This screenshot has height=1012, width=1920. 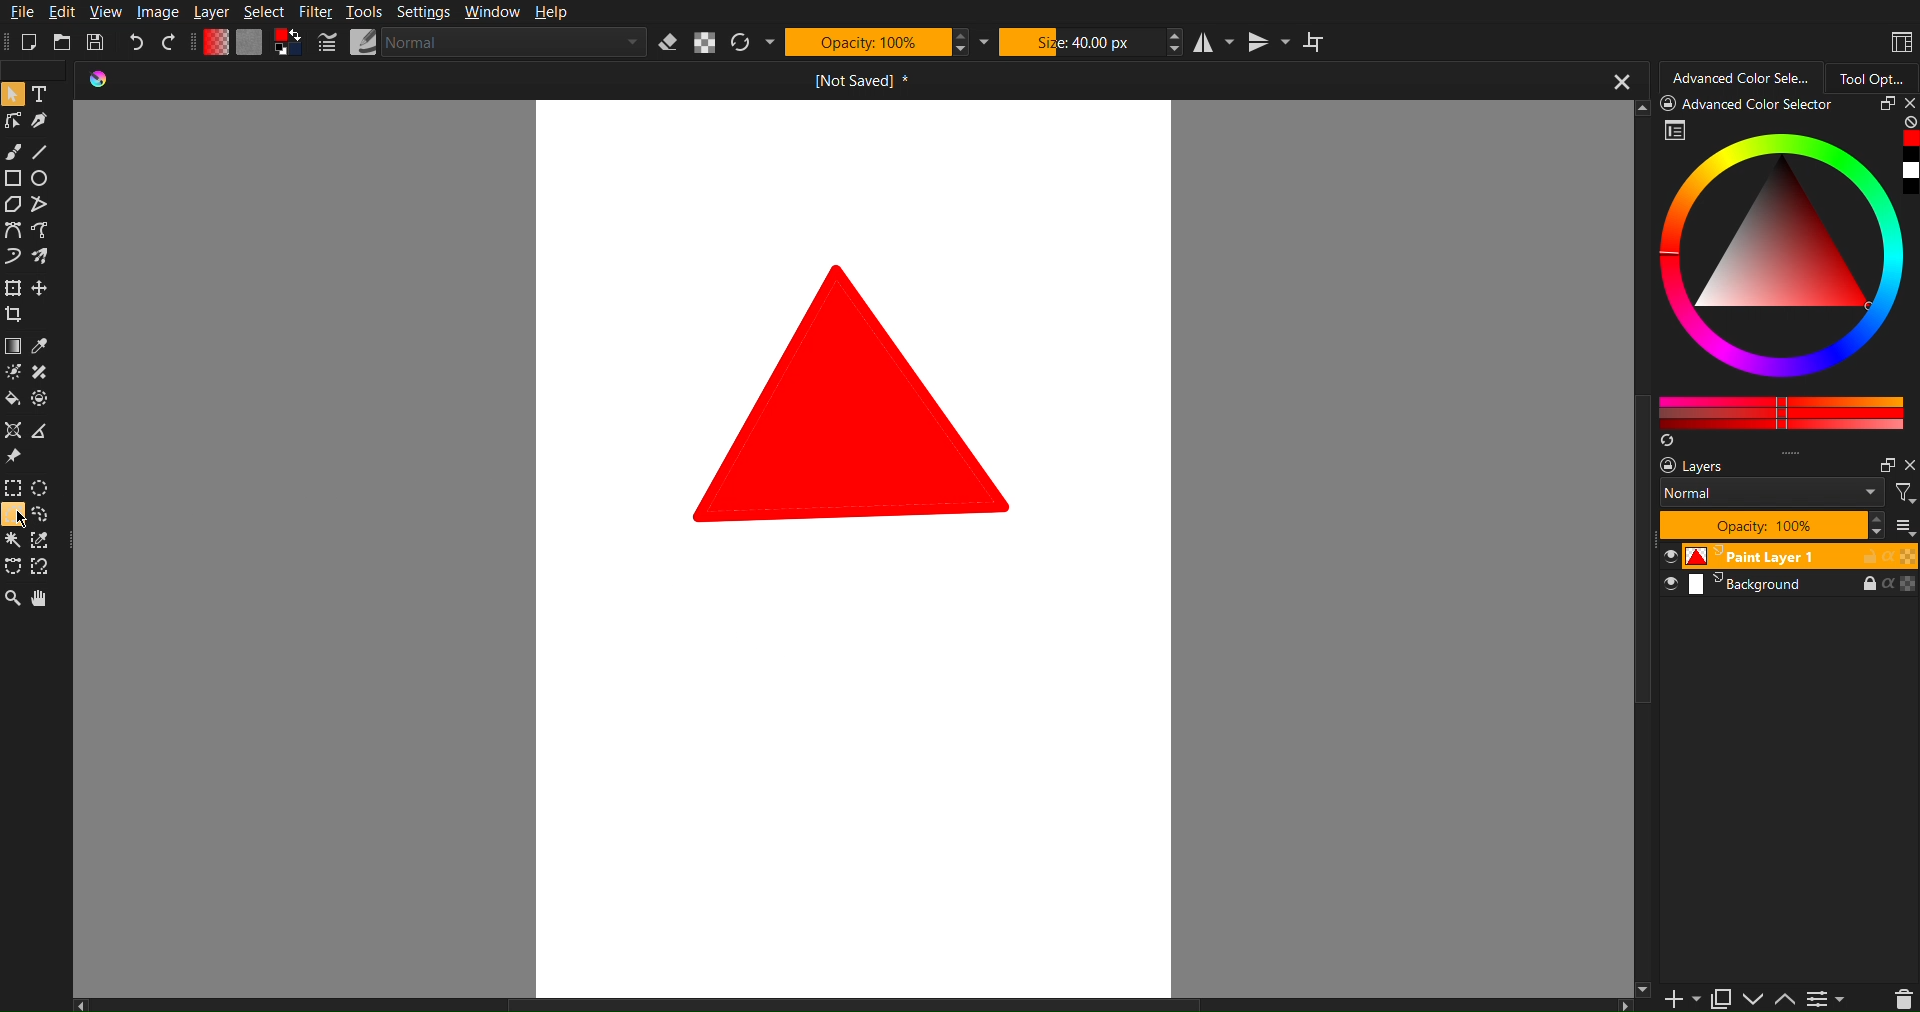 I want to click on Down, so click(x=1754, y=999).